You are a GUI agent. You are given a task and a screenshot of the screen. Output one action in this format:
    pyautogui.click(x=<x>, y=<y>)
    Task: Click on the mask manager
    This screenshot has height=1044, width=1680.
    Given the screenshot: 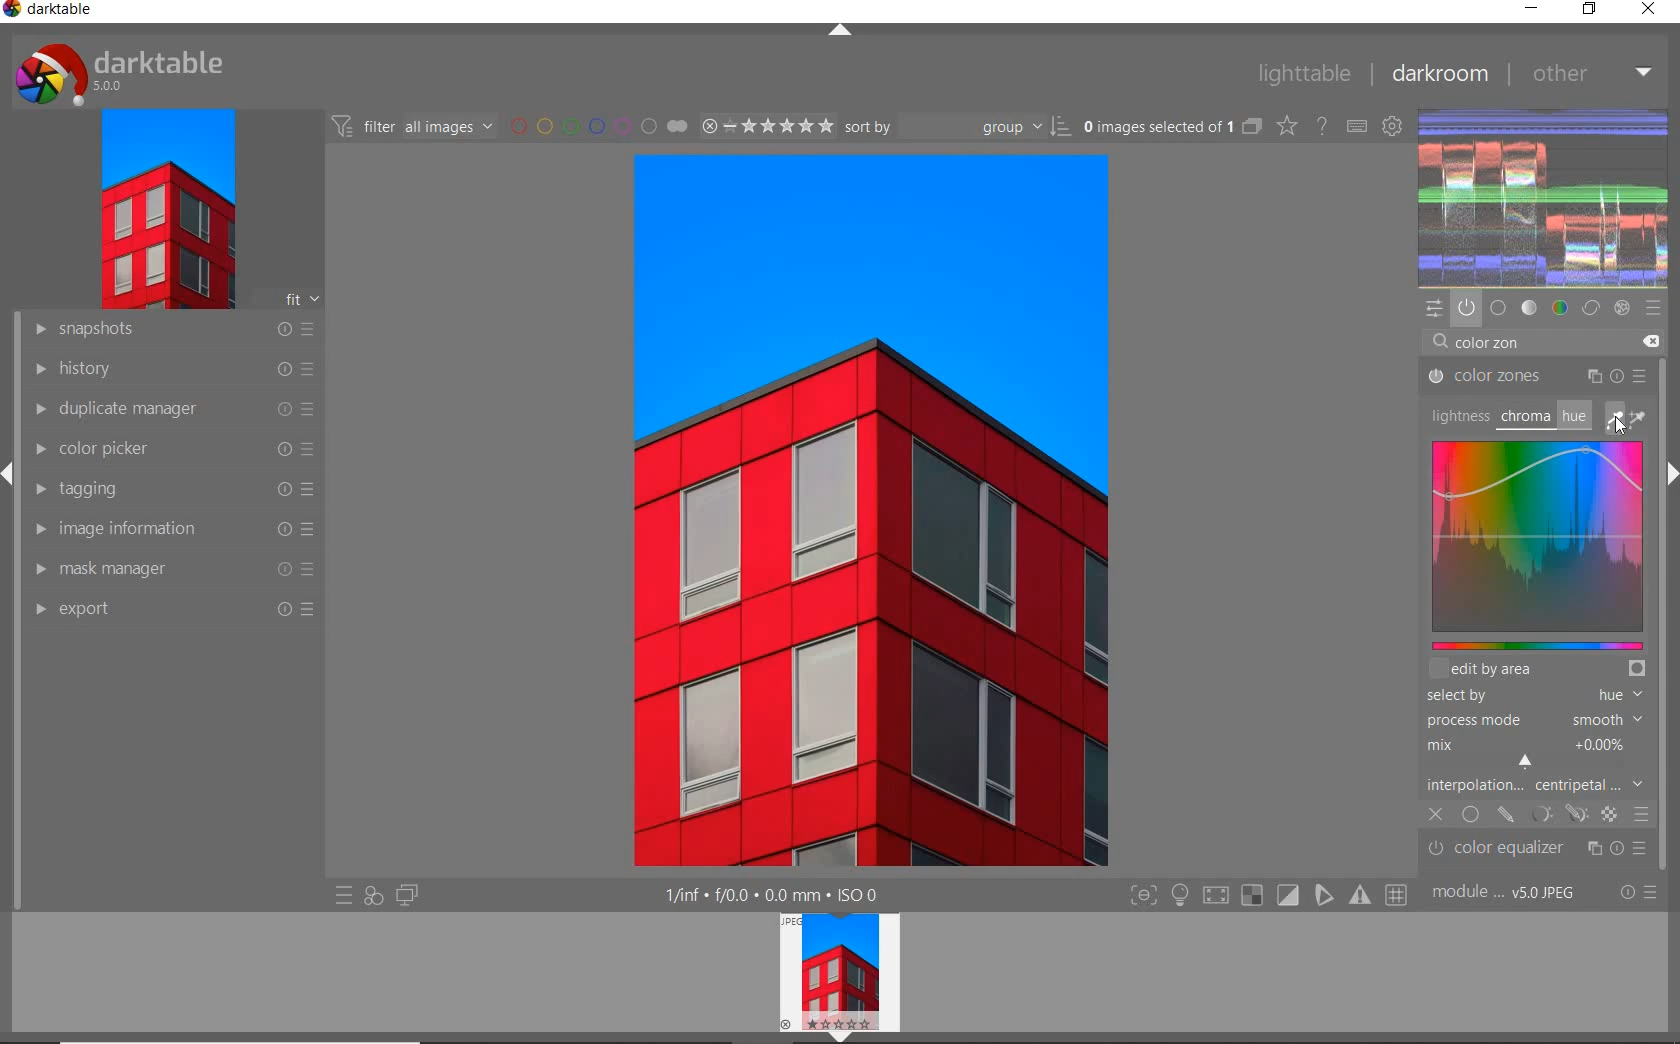 What is the action you would take?
    pyautogui.click(x=171, y=568)
    